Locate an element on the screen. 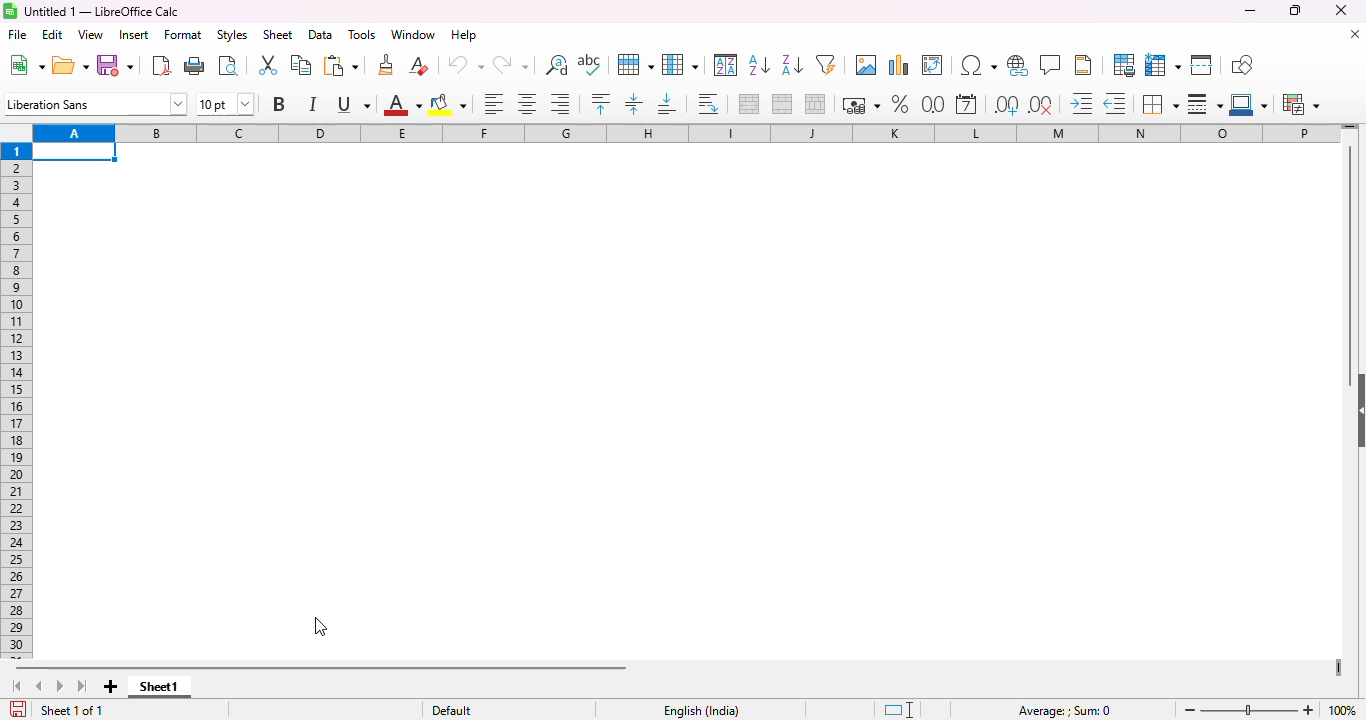 This screenshot has height=720, width=1366. text language is located at coordinates (700, 710).